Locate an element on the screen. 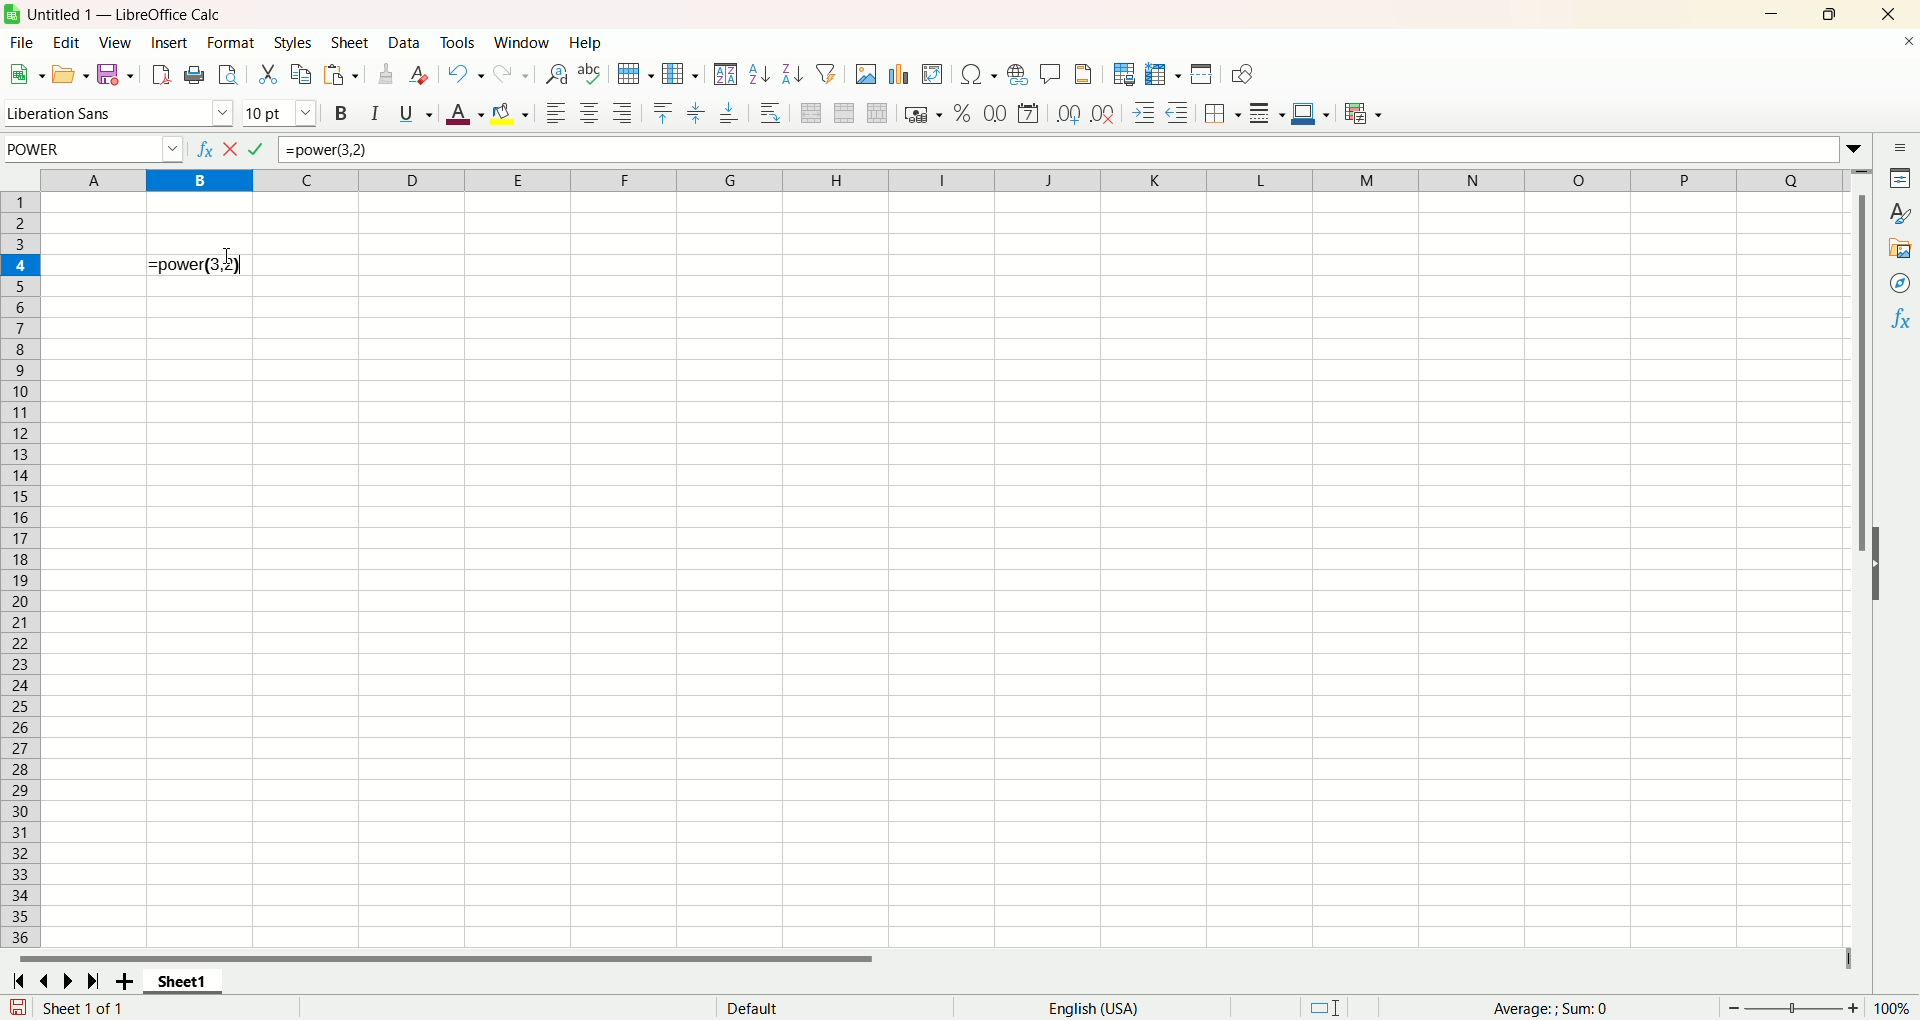  vertical scroll bar is located at coordinates (1863, 557).